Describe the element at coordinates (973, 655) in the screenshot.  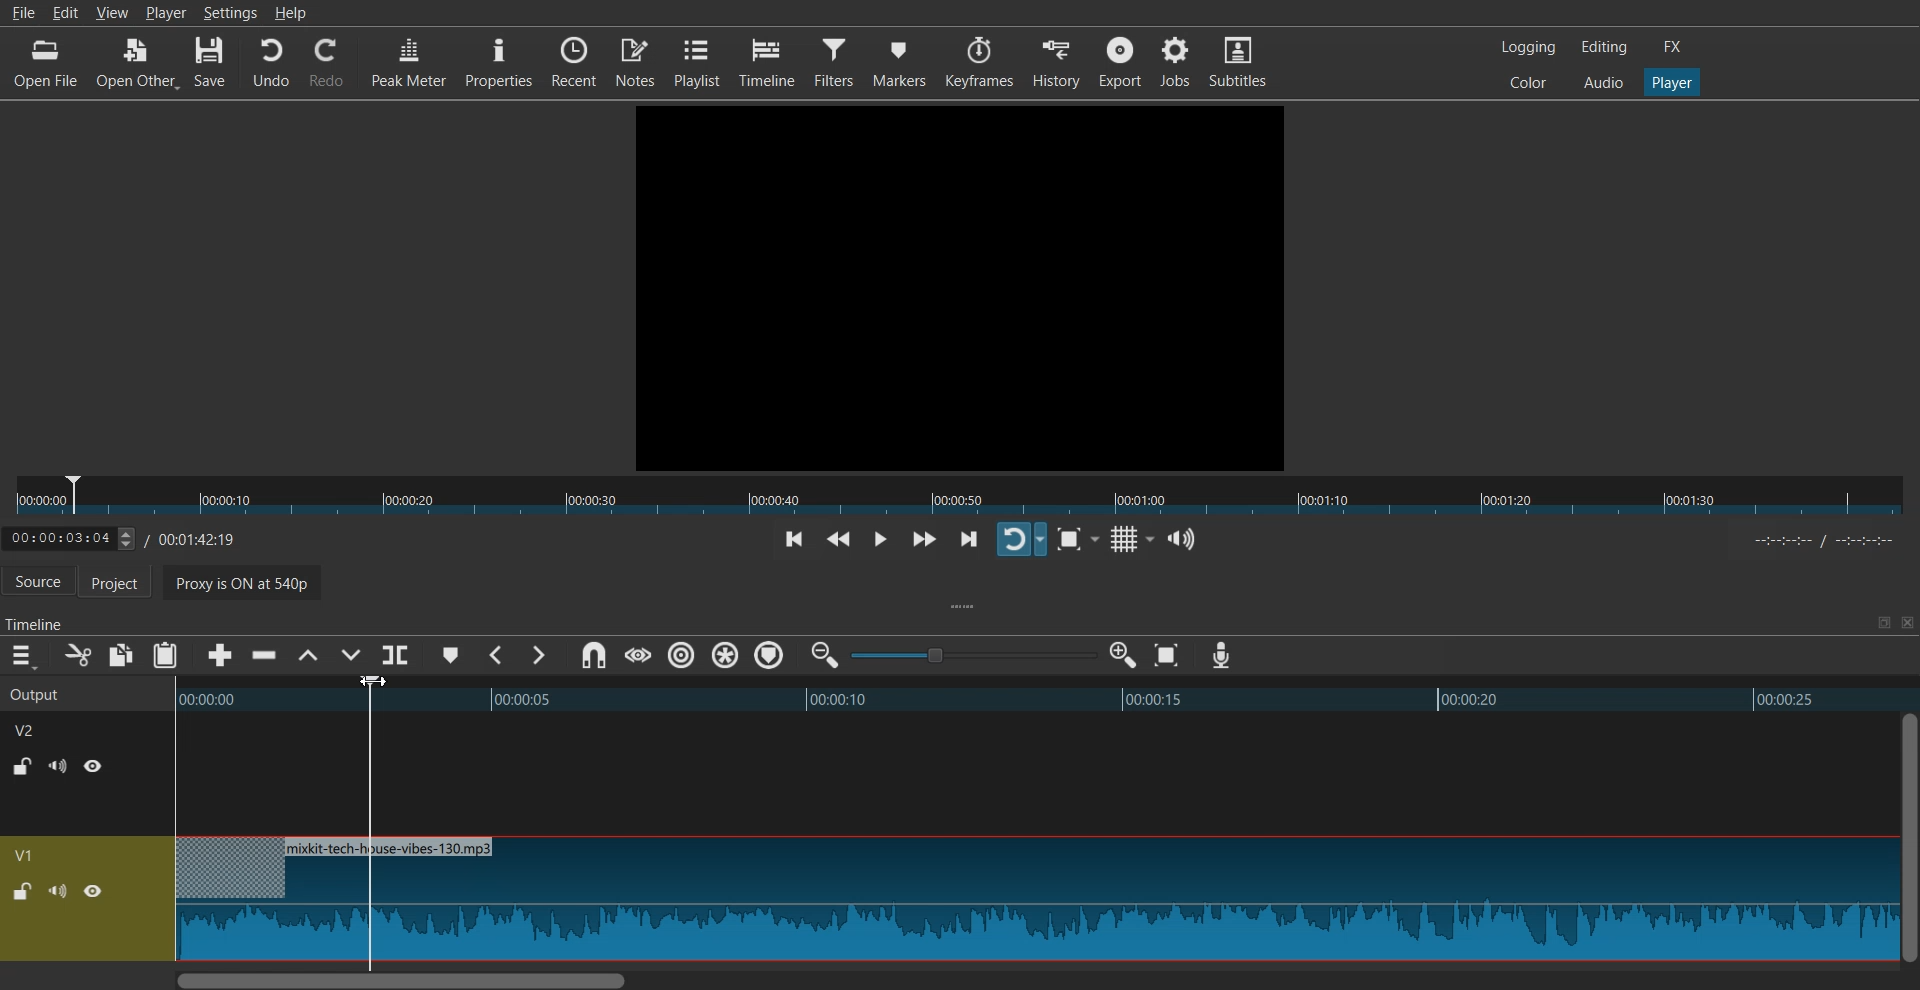
I see `Zoom adjuster toggle` at that location.